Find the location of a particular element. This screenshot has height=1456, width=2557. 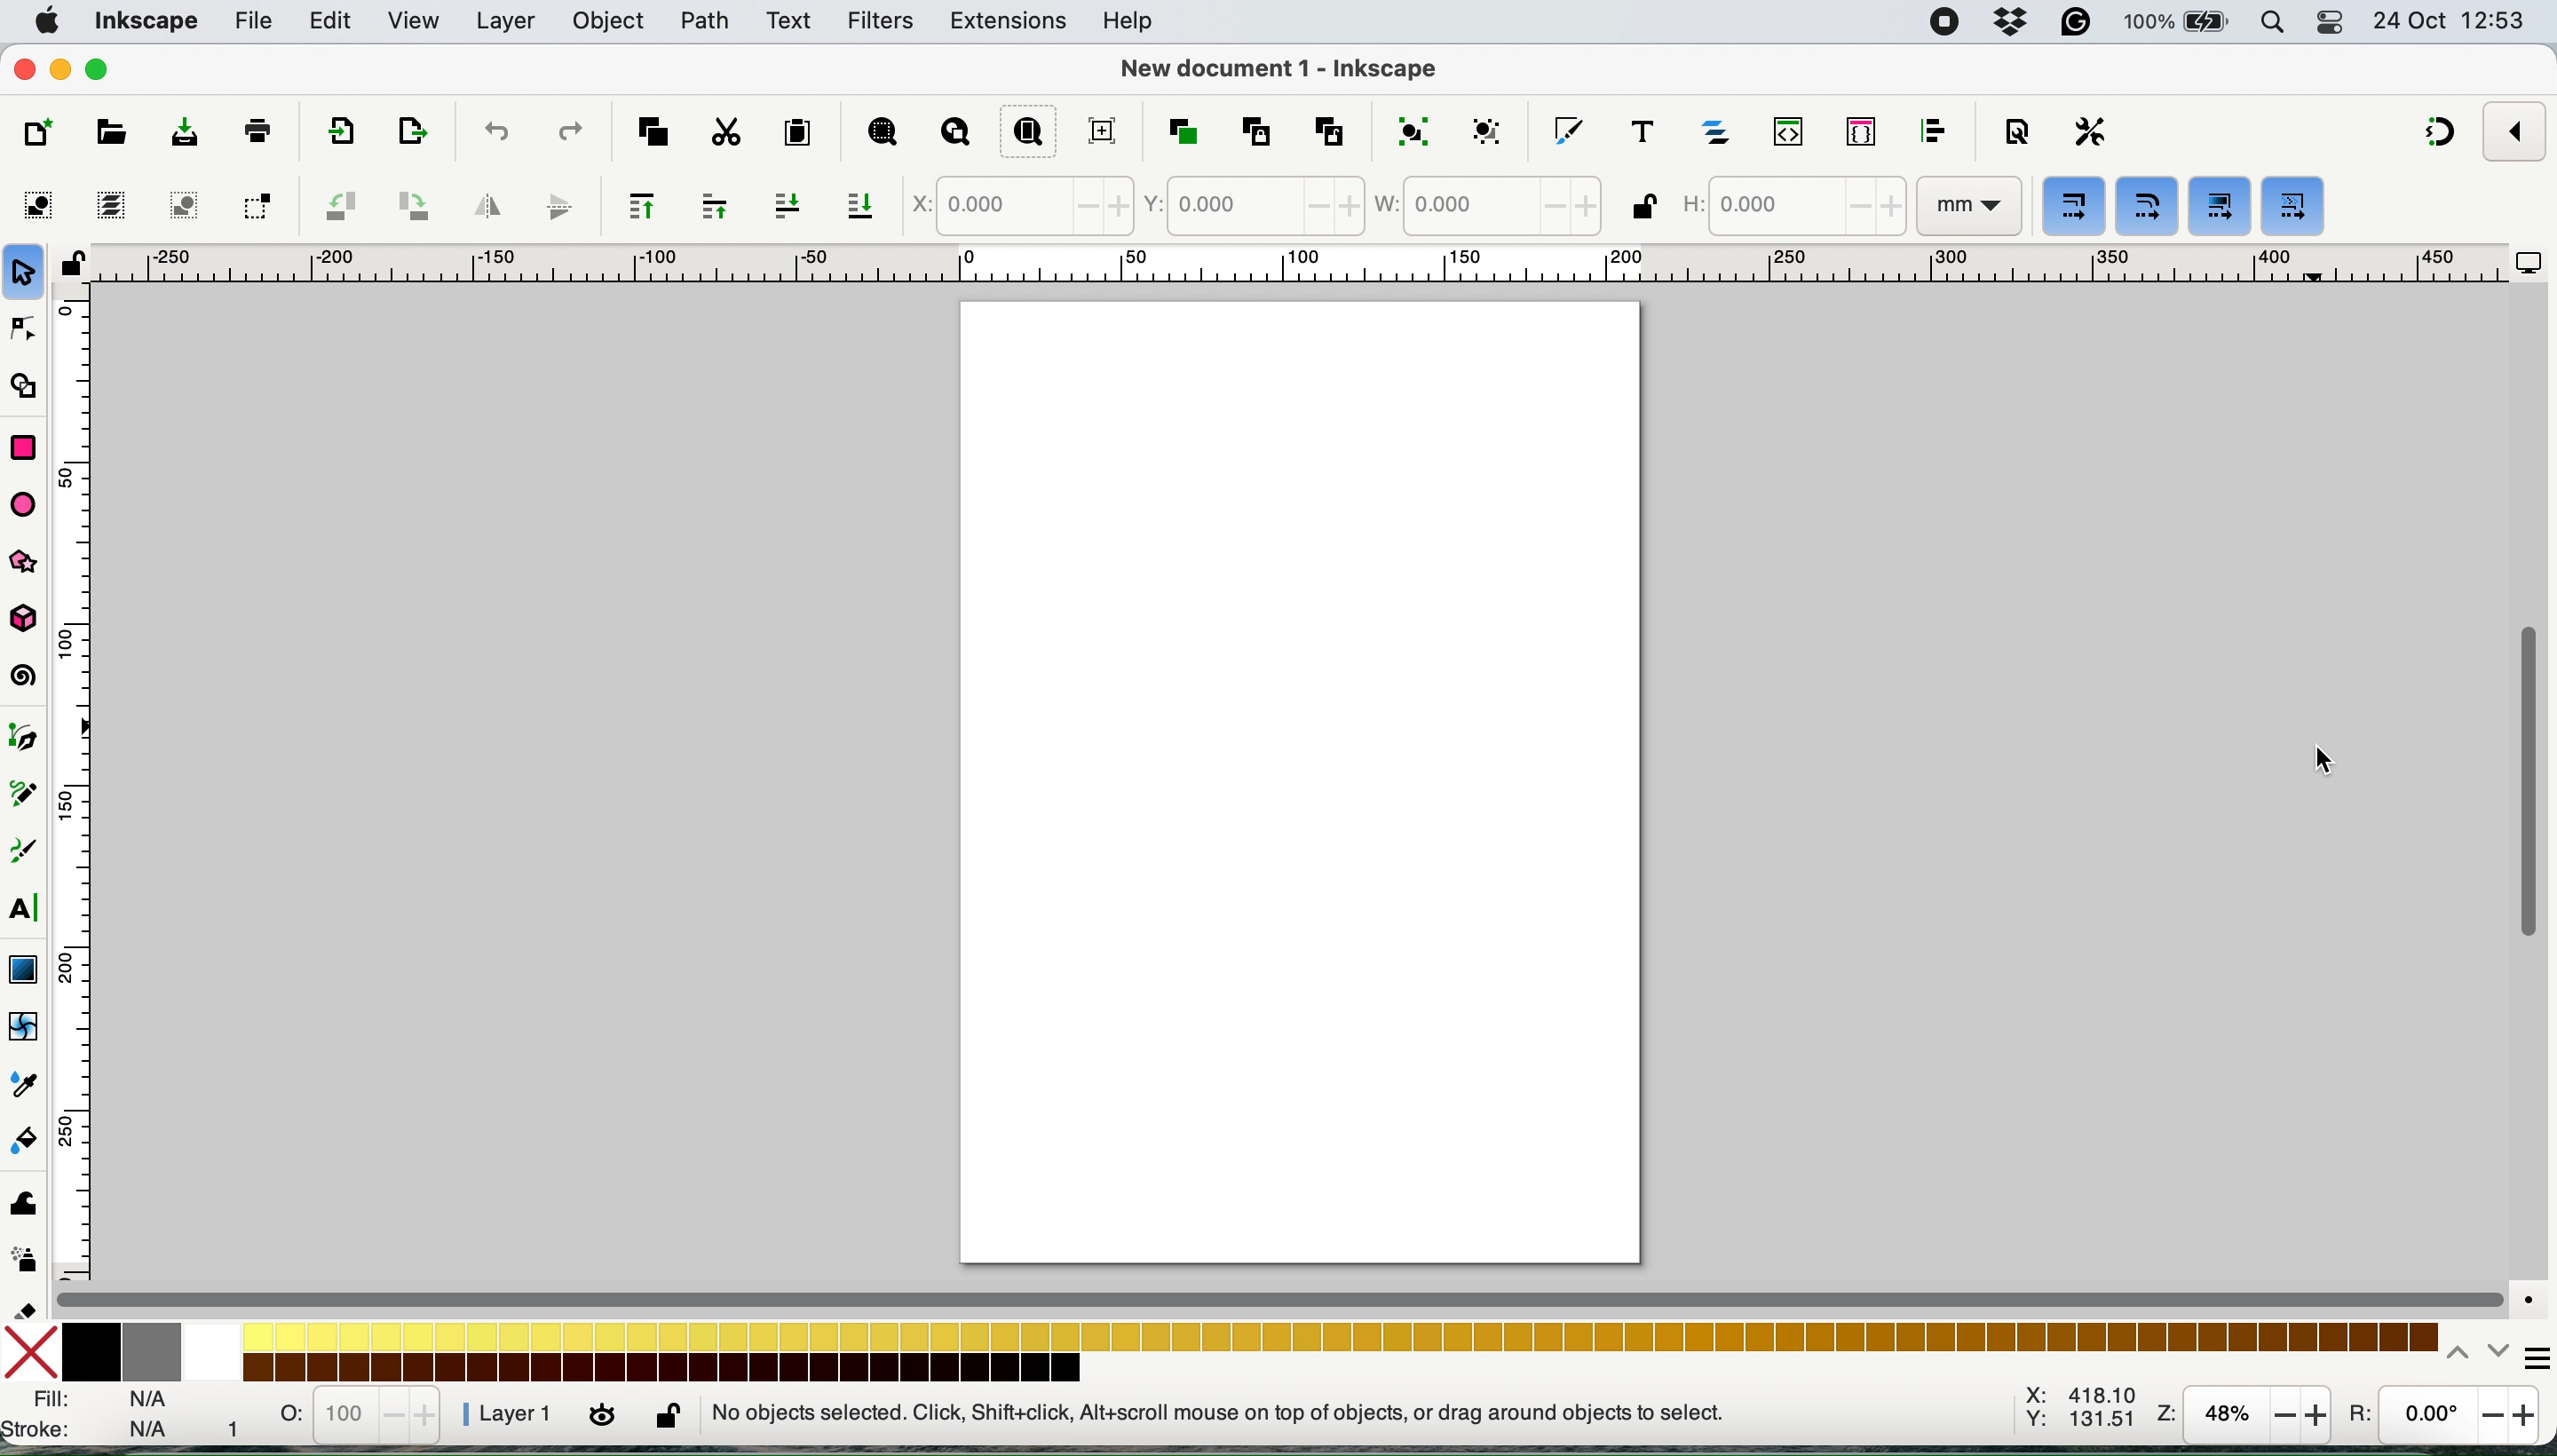

copy is located at coordinates (654, 132).